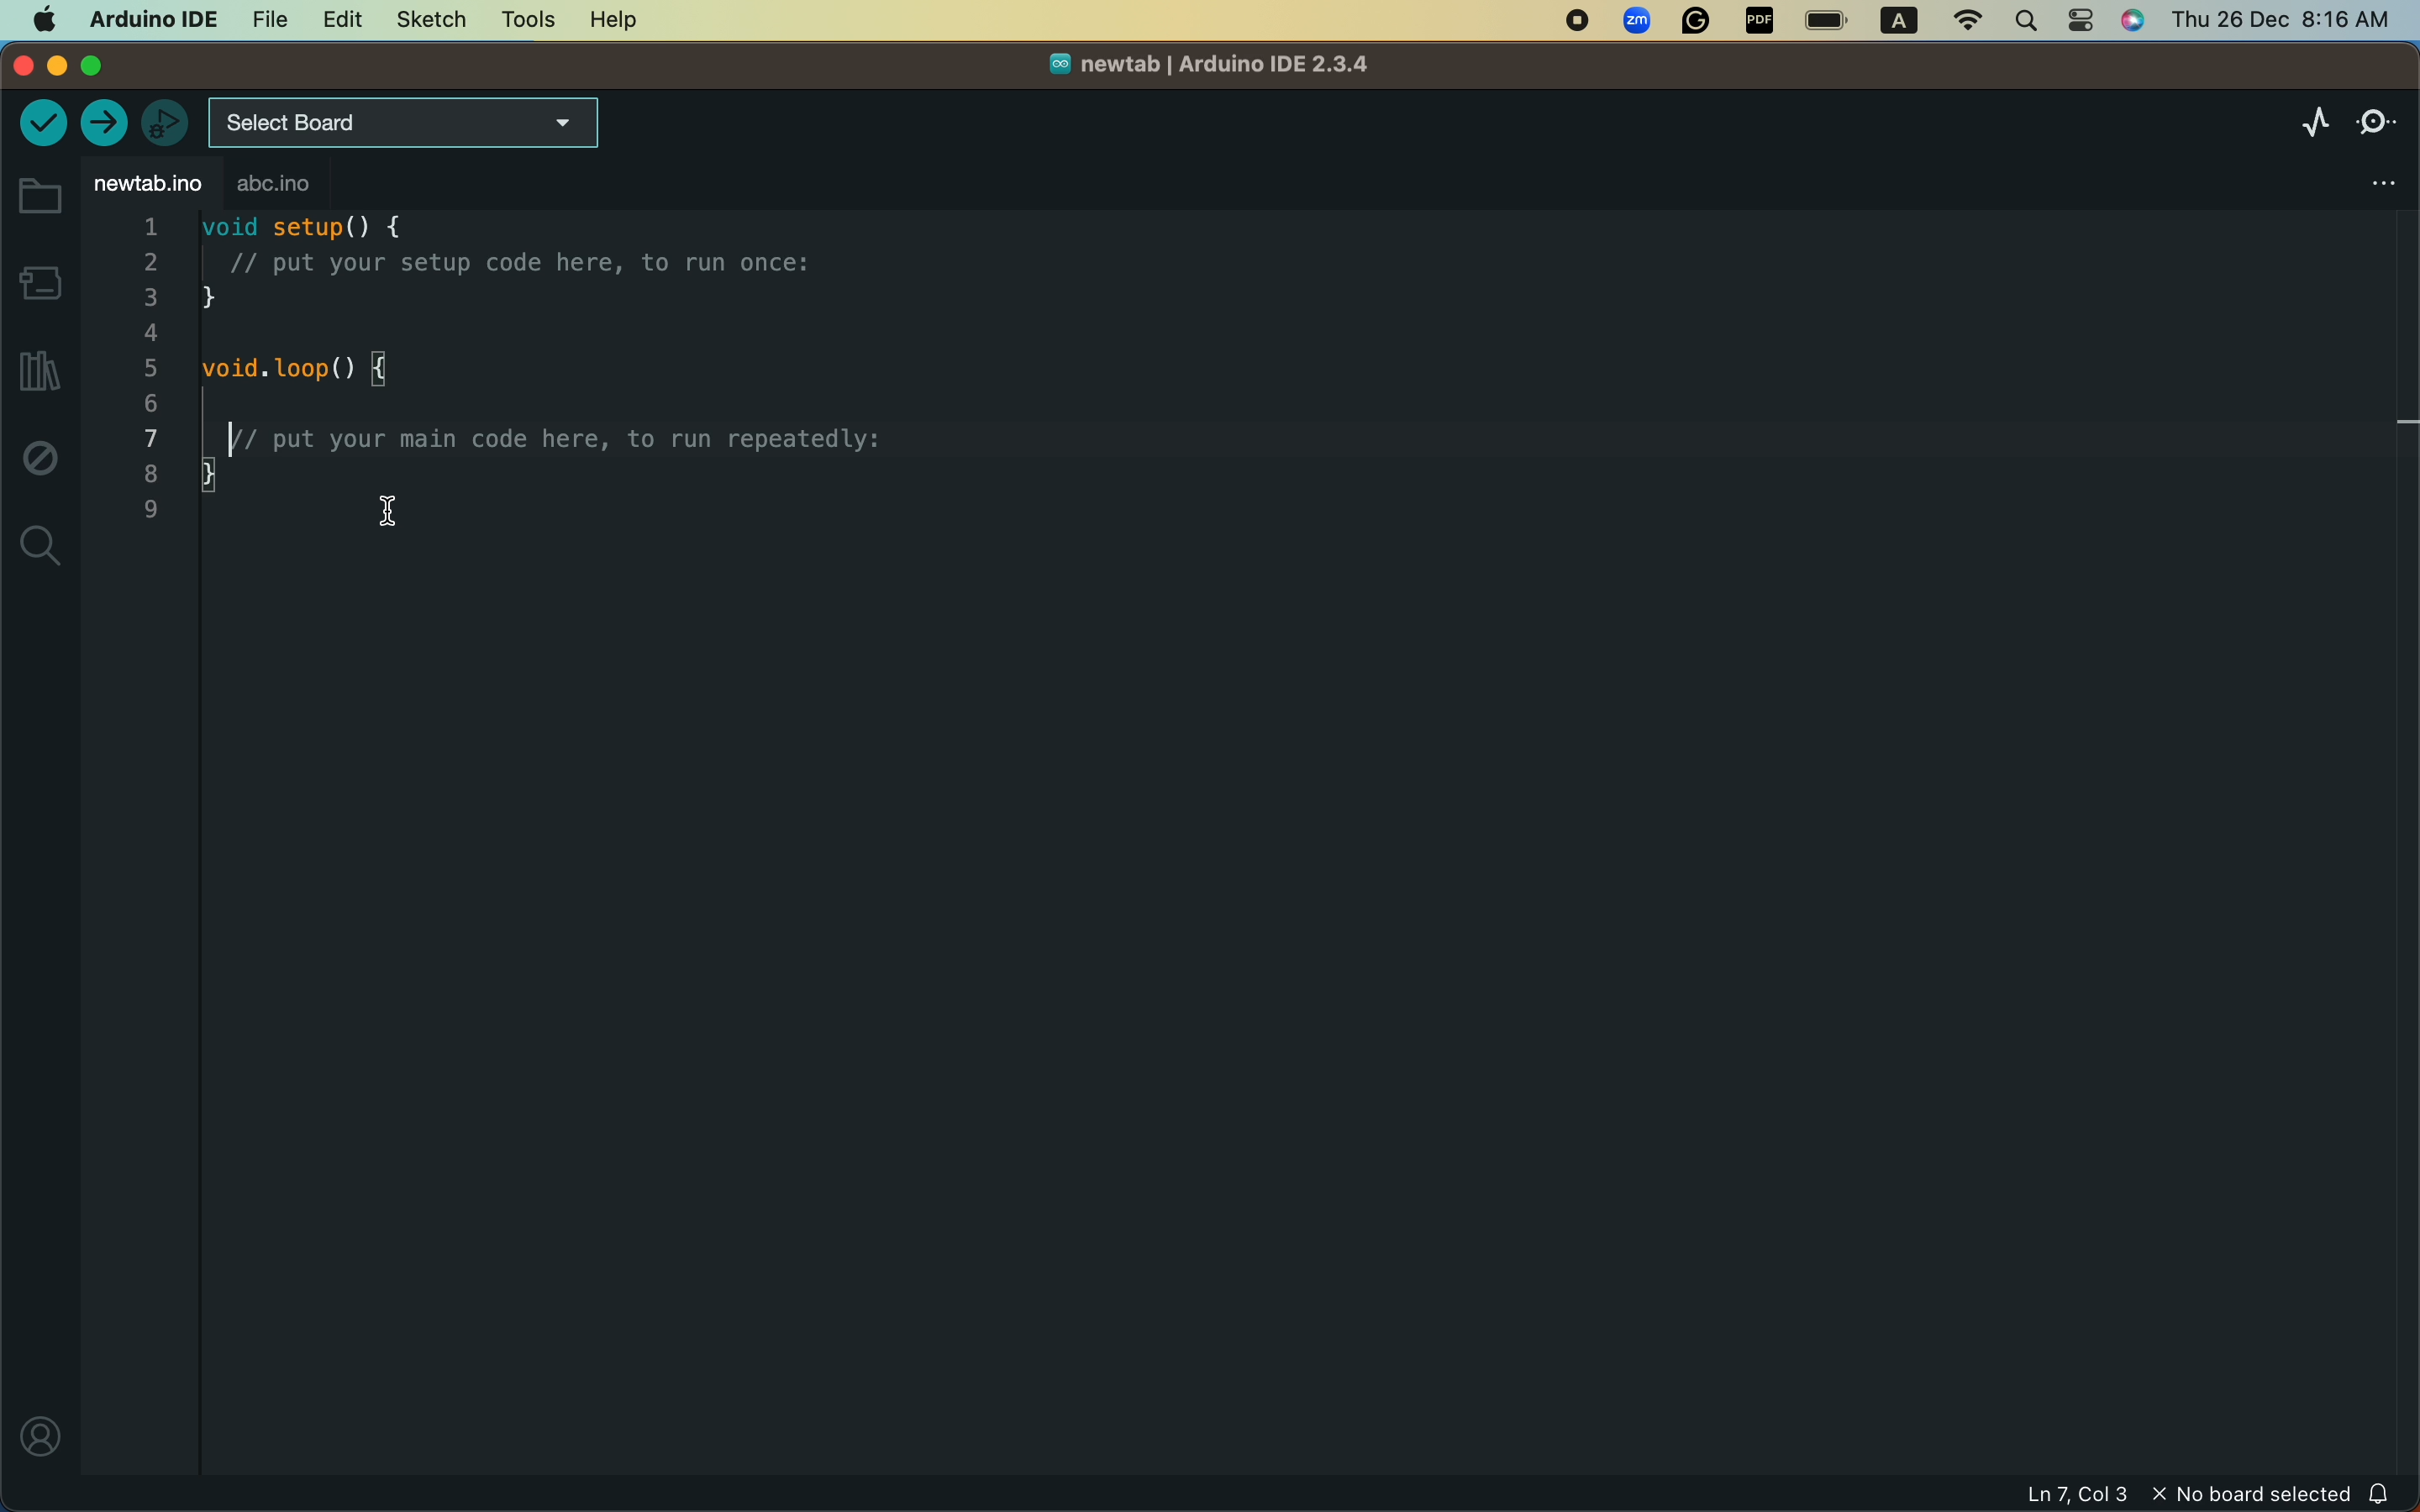  What do you see at coordinates (2100, 1495) in the screenshot?
I see `file information` at bounding box center [2100, 1495].